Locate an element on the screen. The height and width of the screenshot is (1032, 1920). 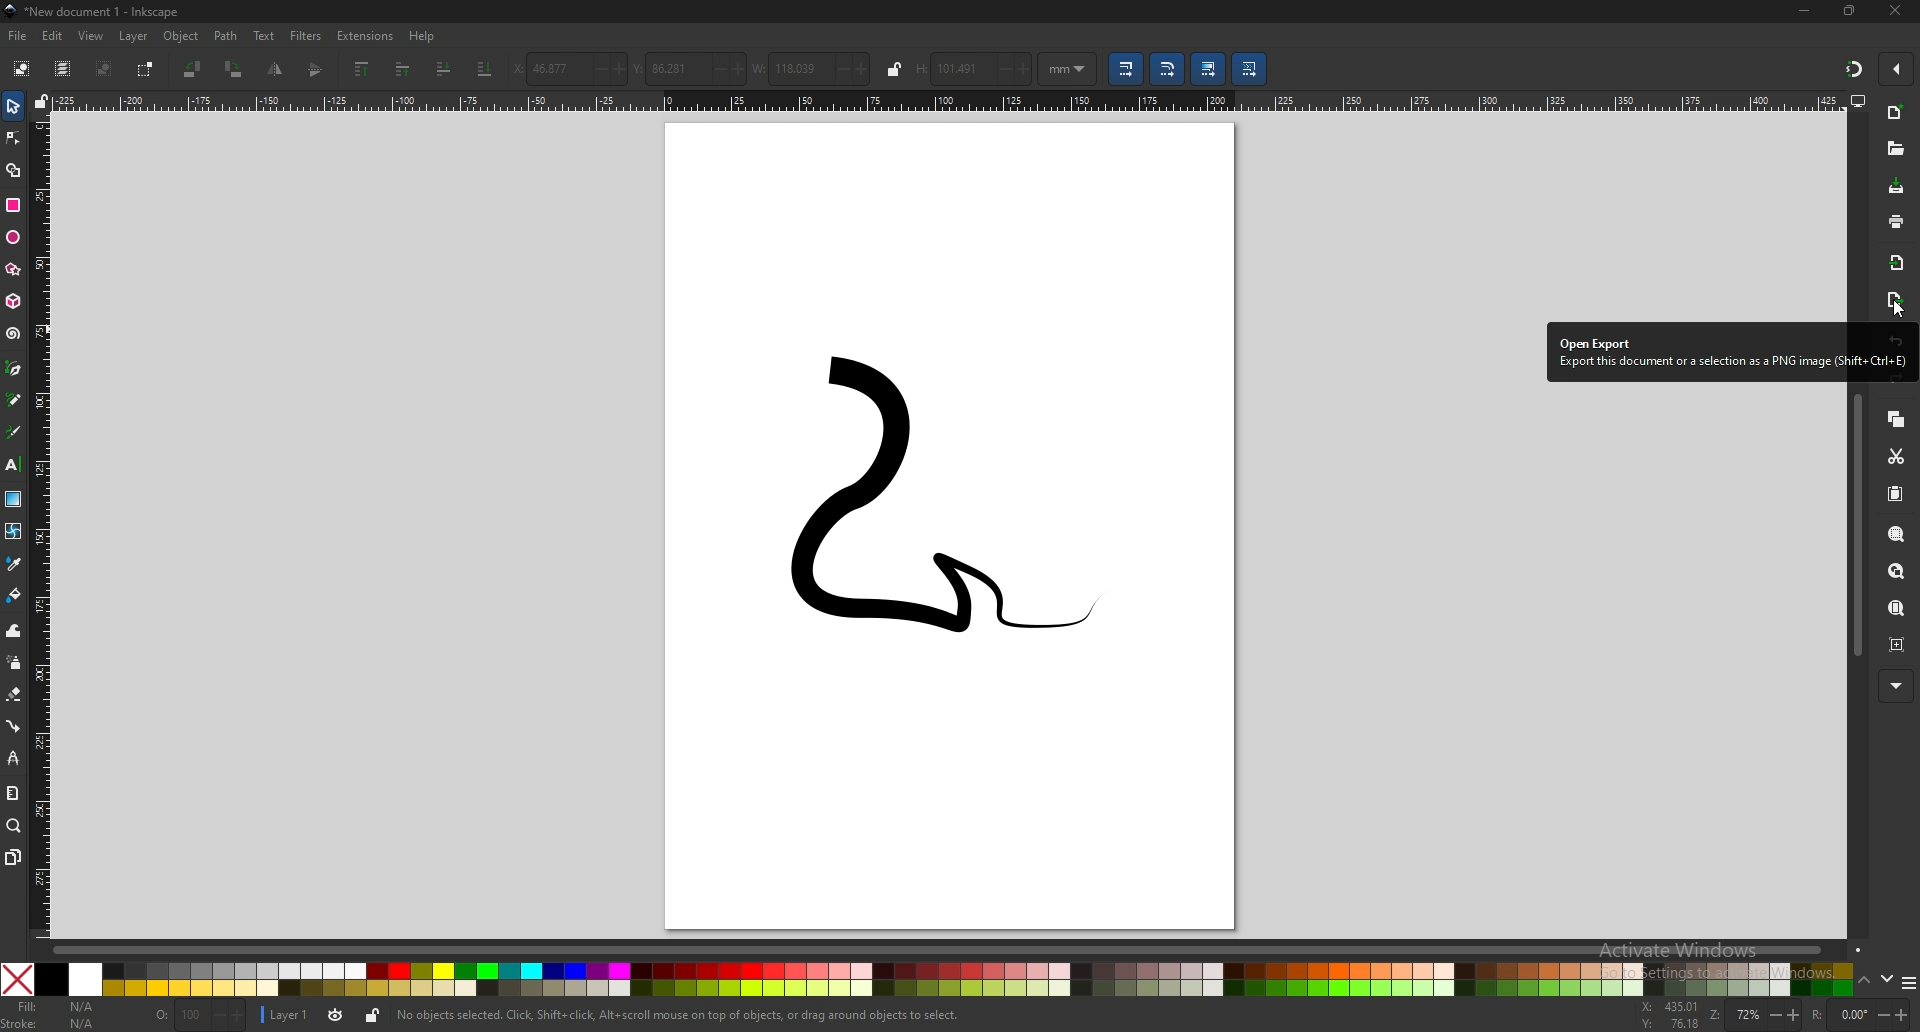
drawing is located at coordinates (925, 508).